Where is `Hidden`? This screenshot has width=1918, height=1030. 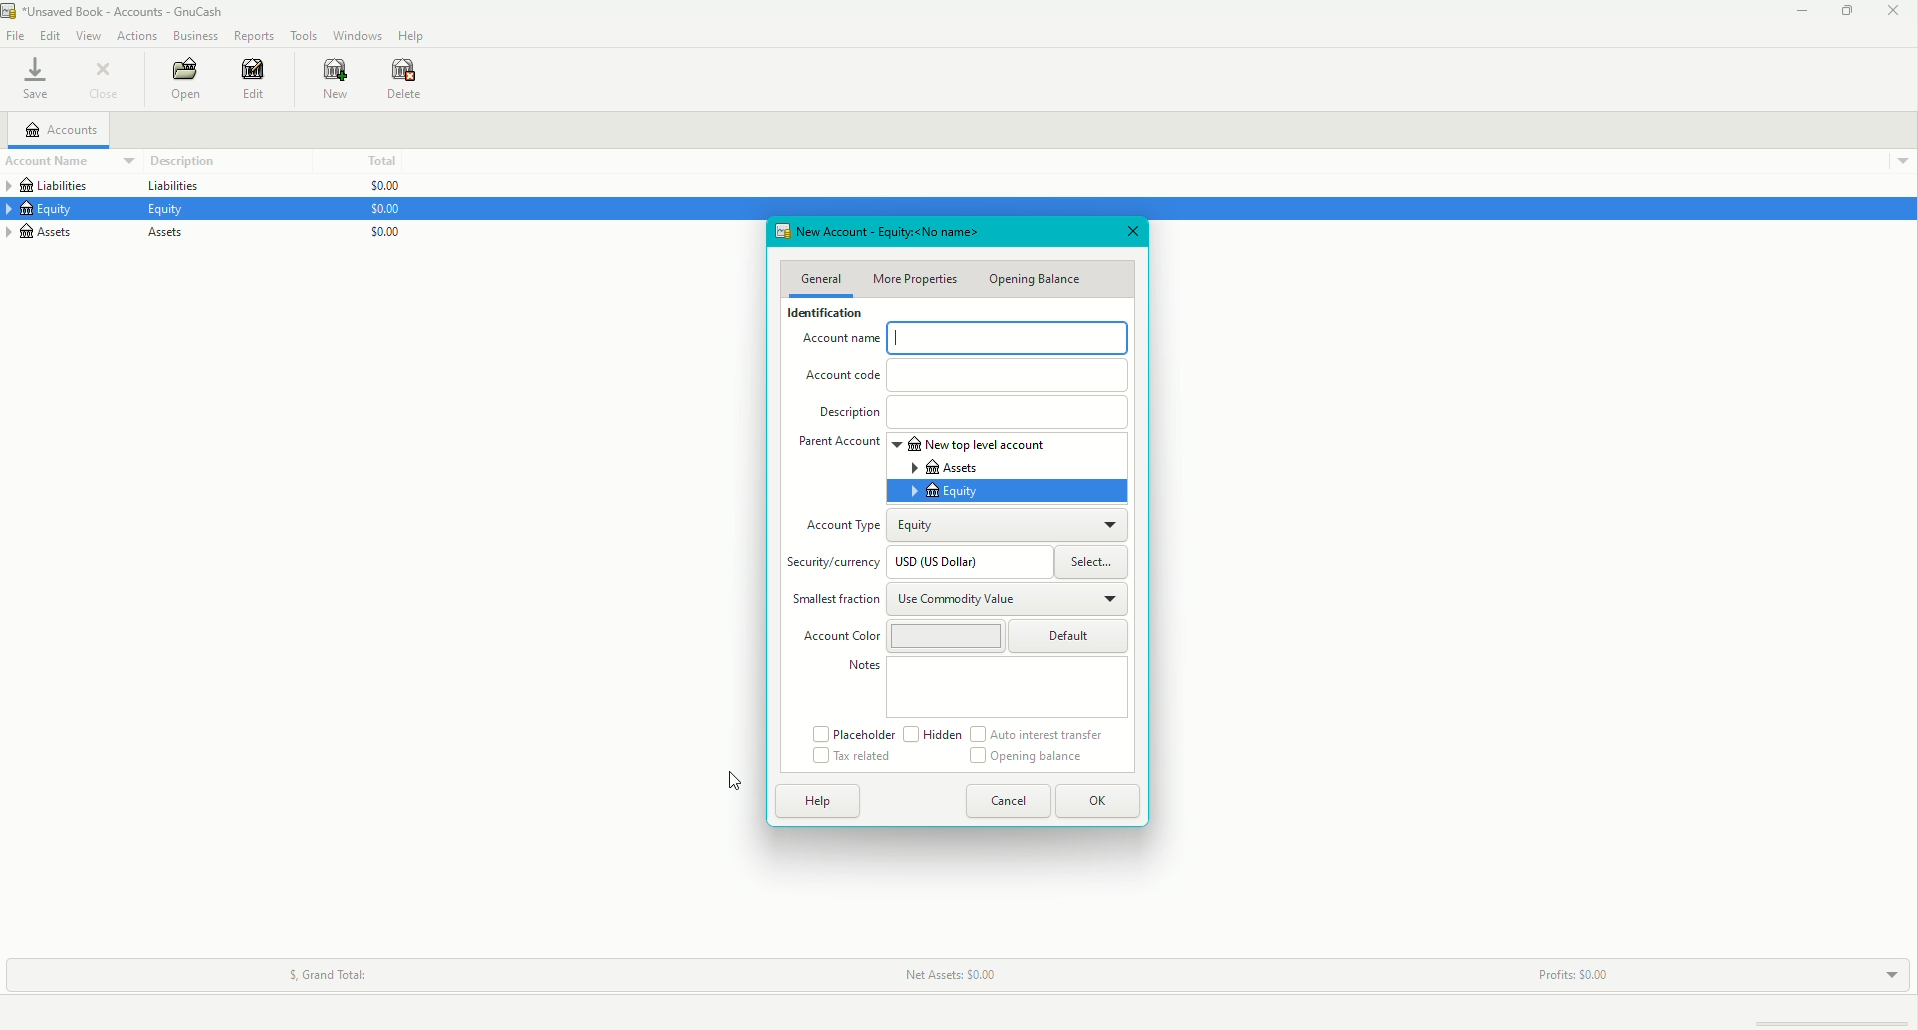
Hidden is located at coordinates (934, 735).